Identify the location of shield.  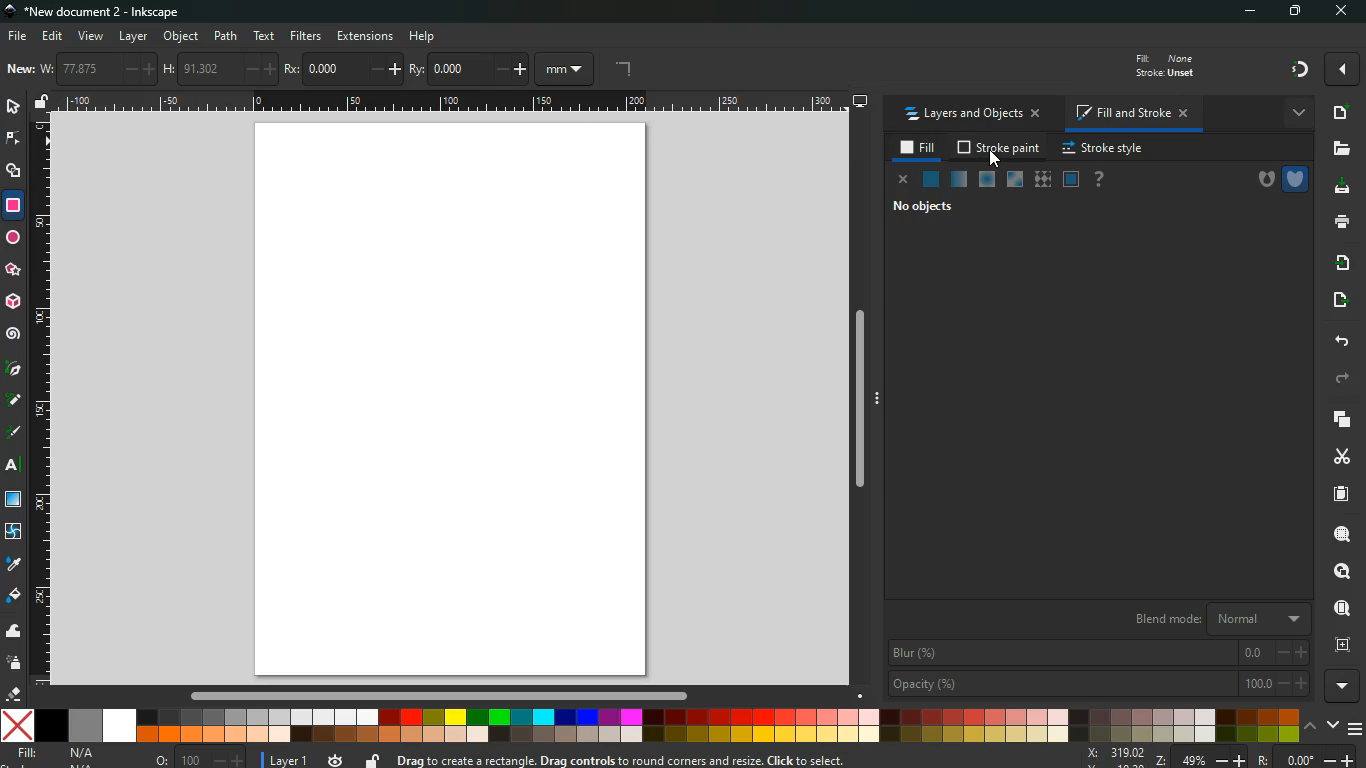
(1296, 179).